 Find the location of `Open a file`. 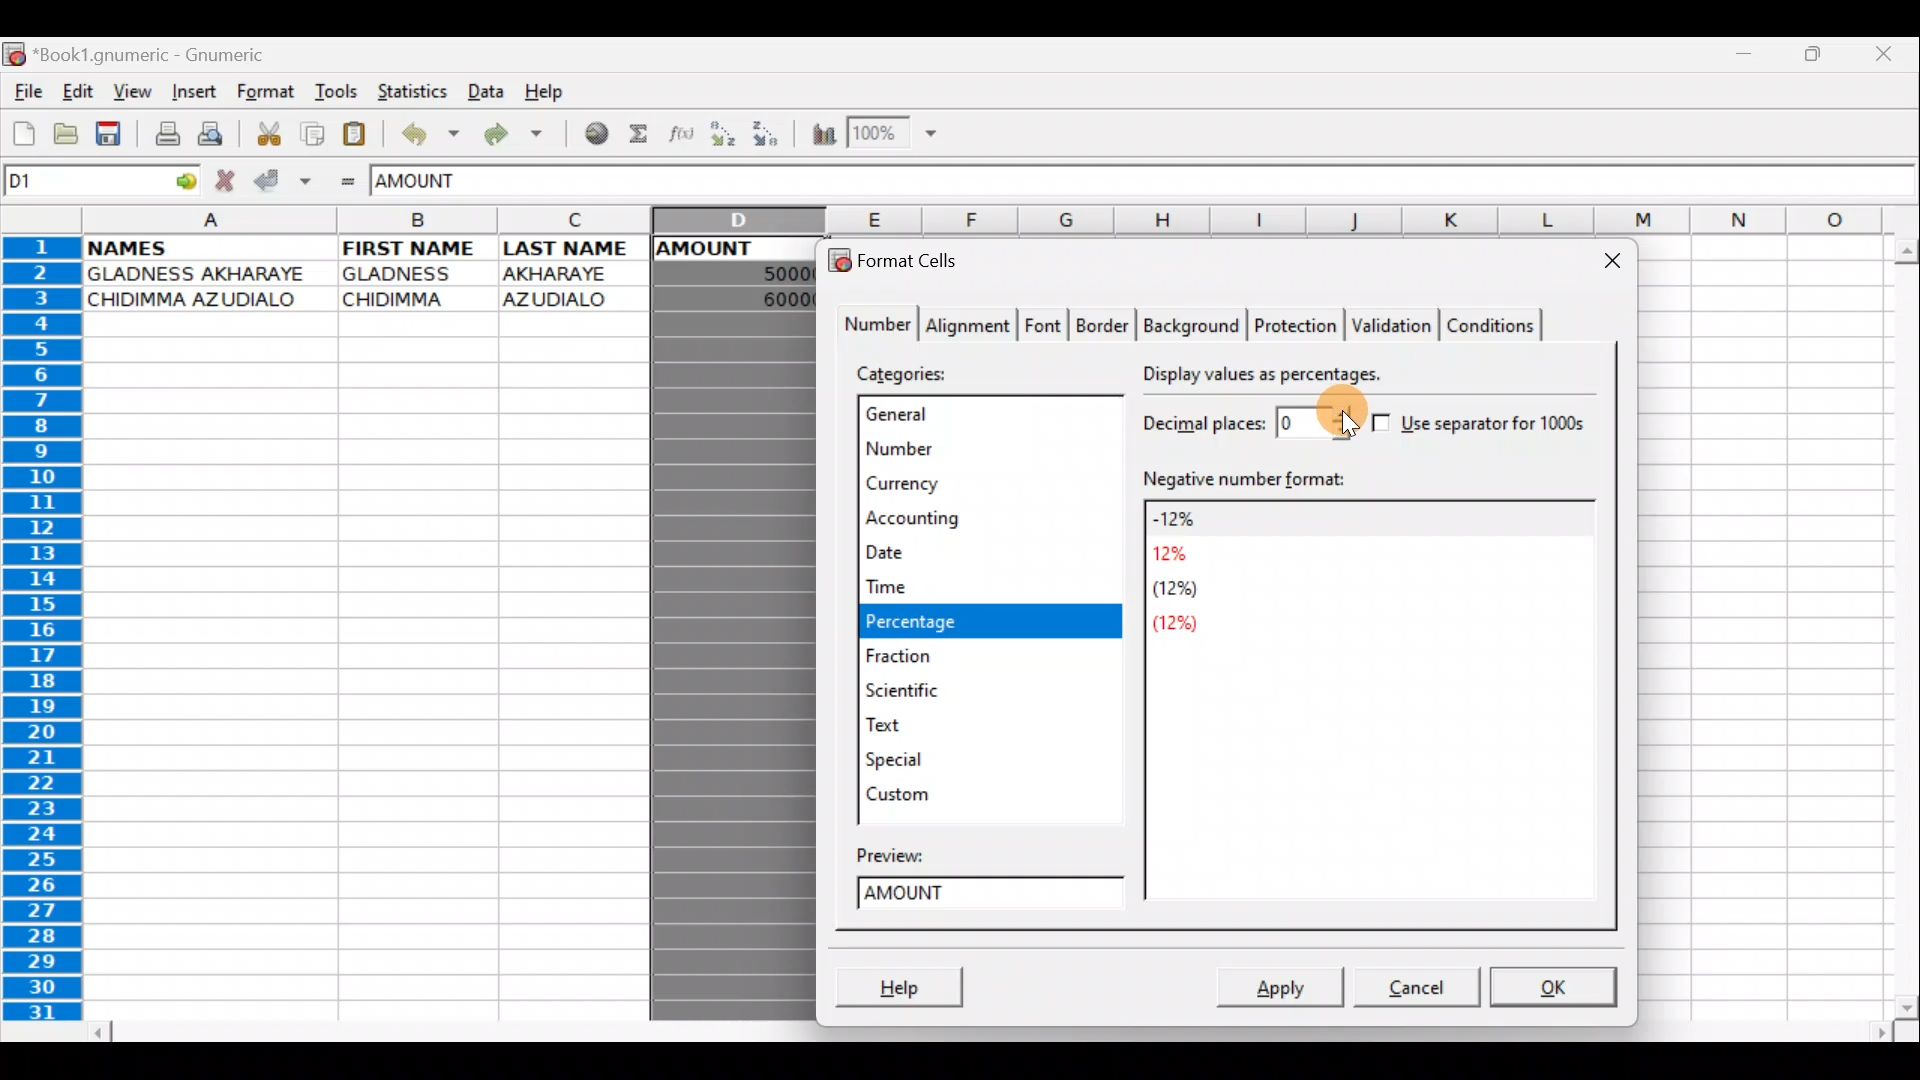

Open a file is located at coordinates (61, 137).